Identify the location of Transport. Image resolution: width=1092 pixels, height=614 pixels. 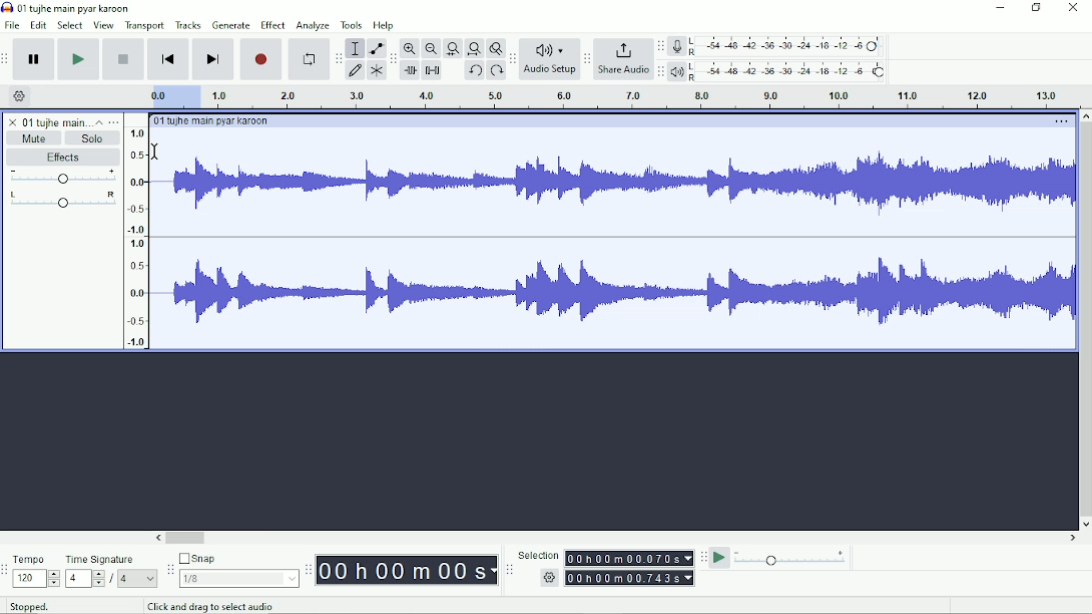
(145, 26).